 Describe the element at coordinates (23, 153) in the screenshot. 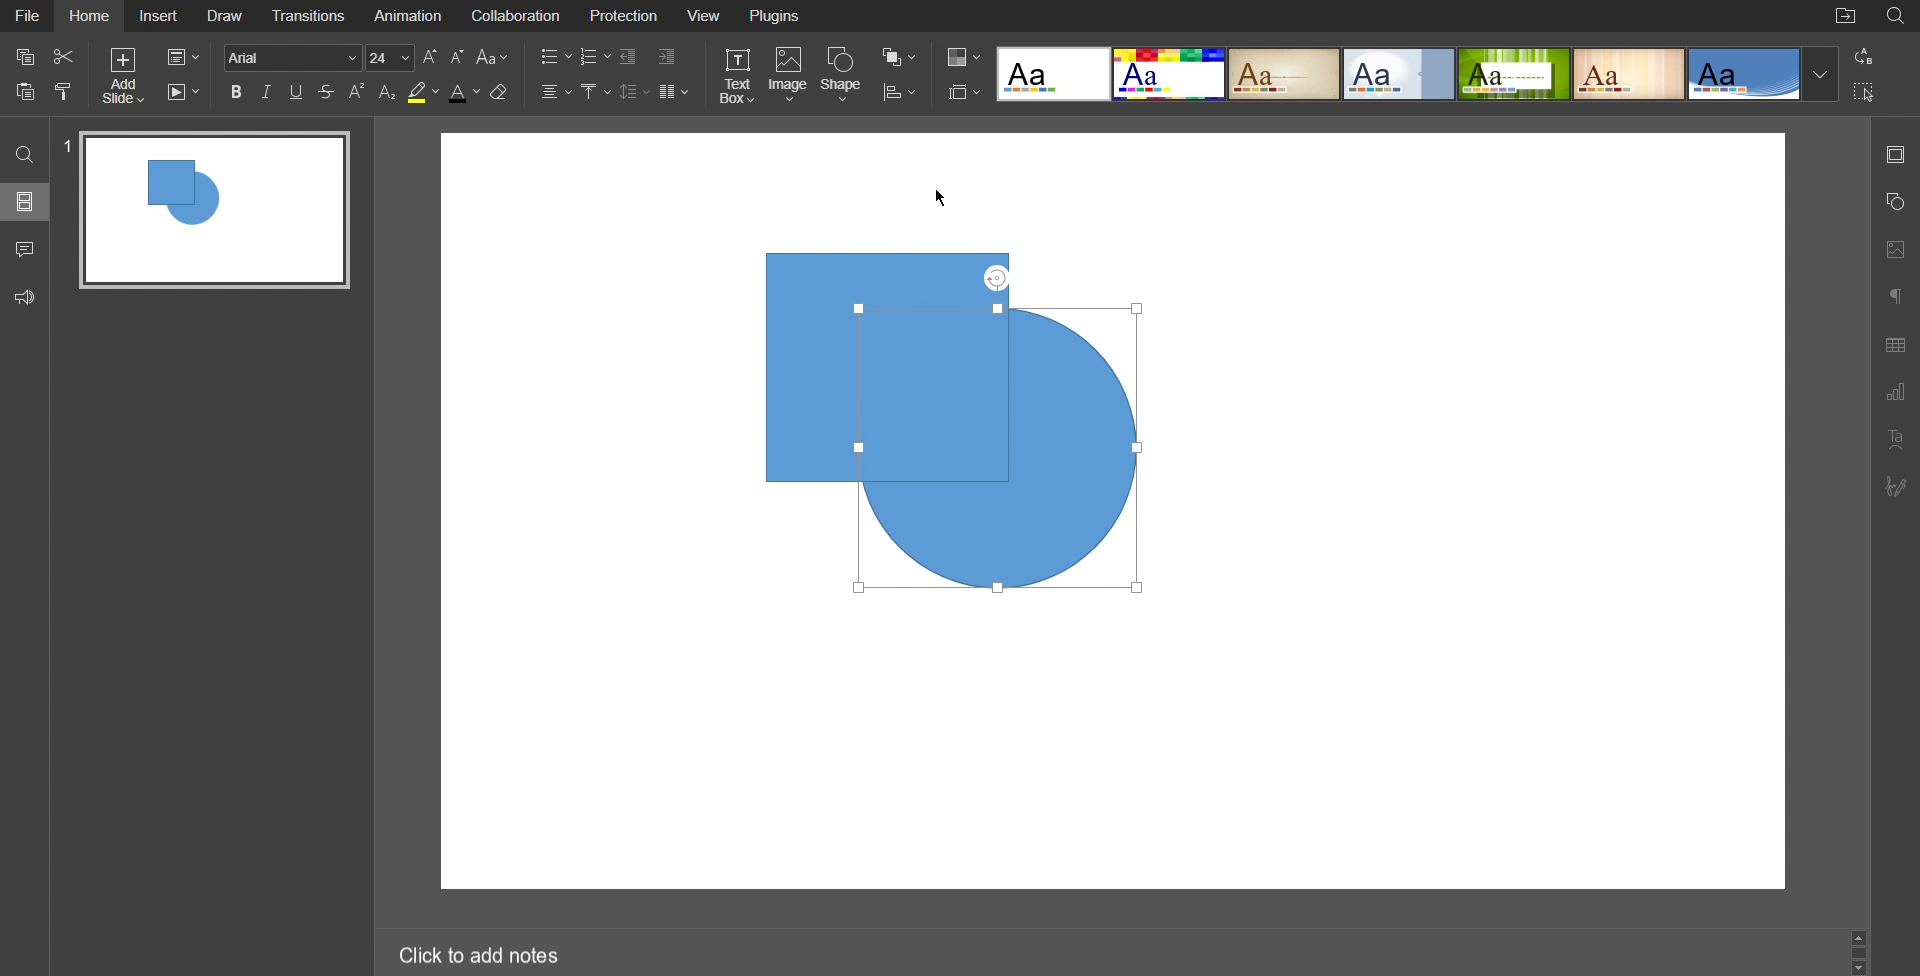

I see `Search` at that location.